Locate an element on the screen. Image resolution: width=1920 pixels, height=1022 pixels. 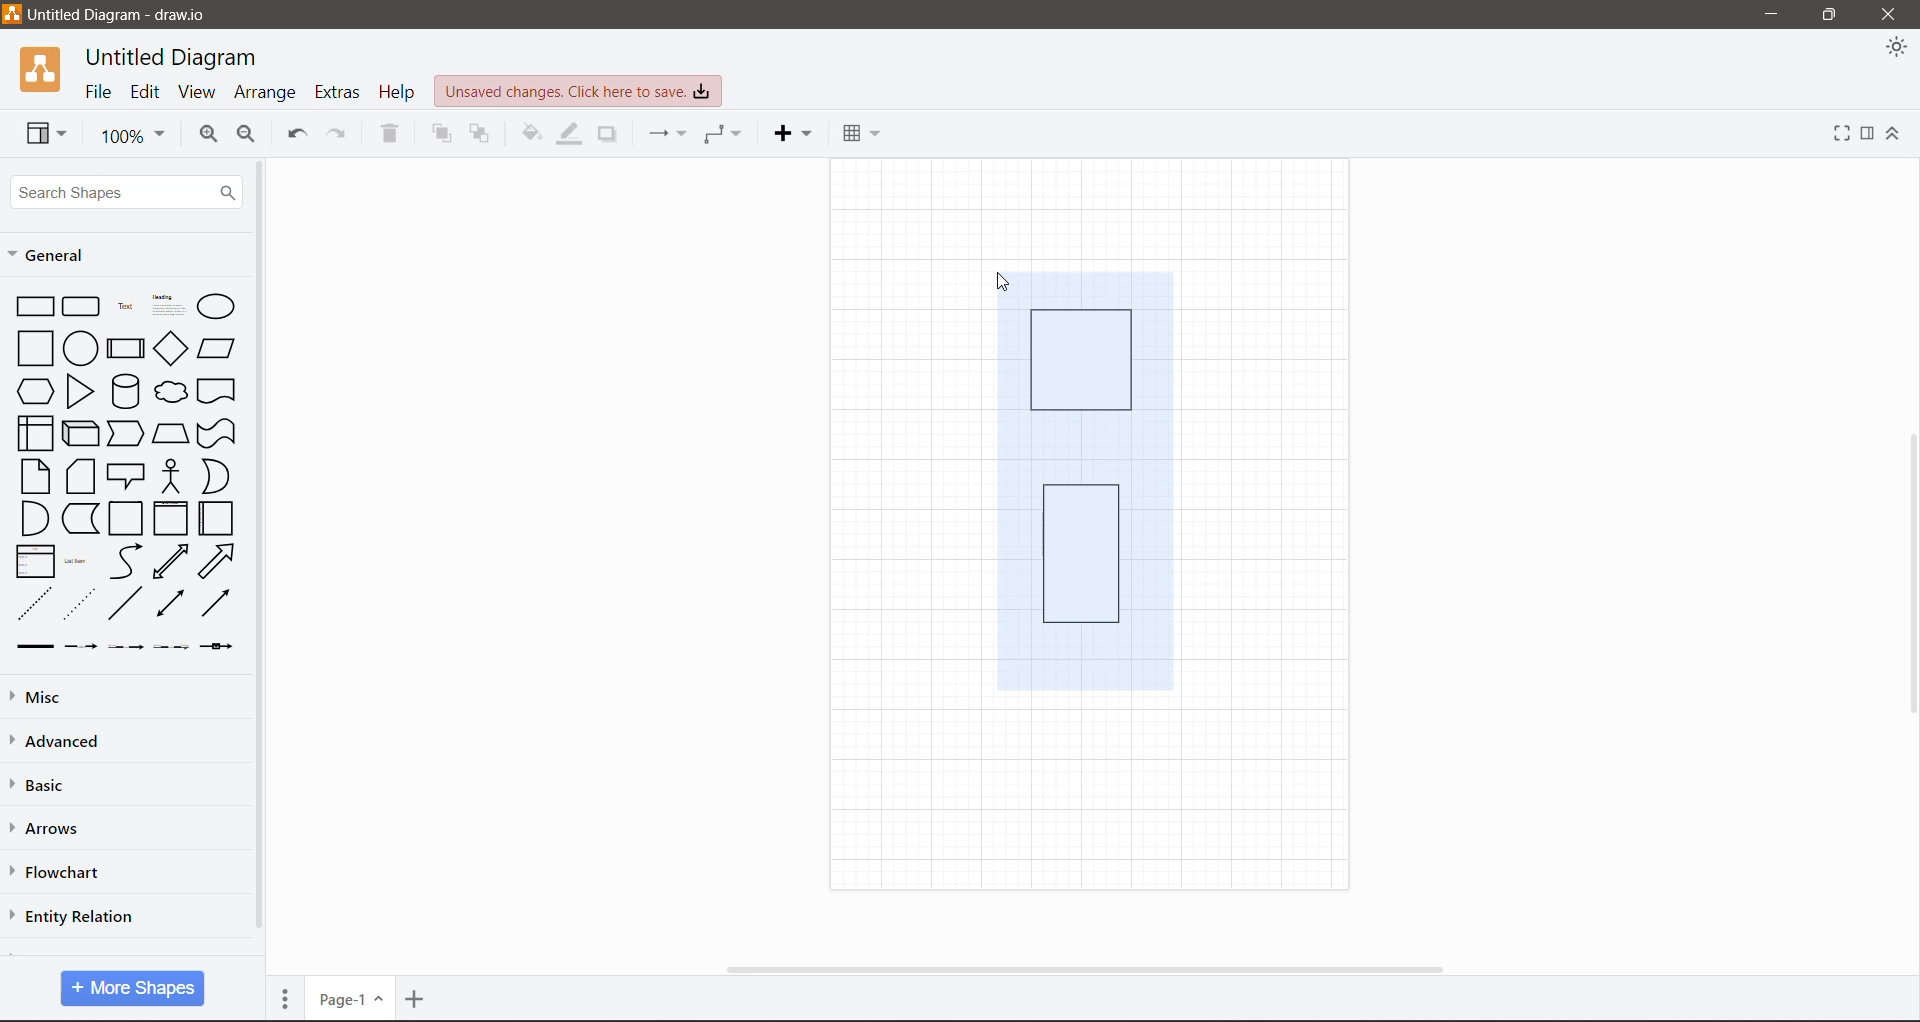
Edit is located at coordinates (146, 93).